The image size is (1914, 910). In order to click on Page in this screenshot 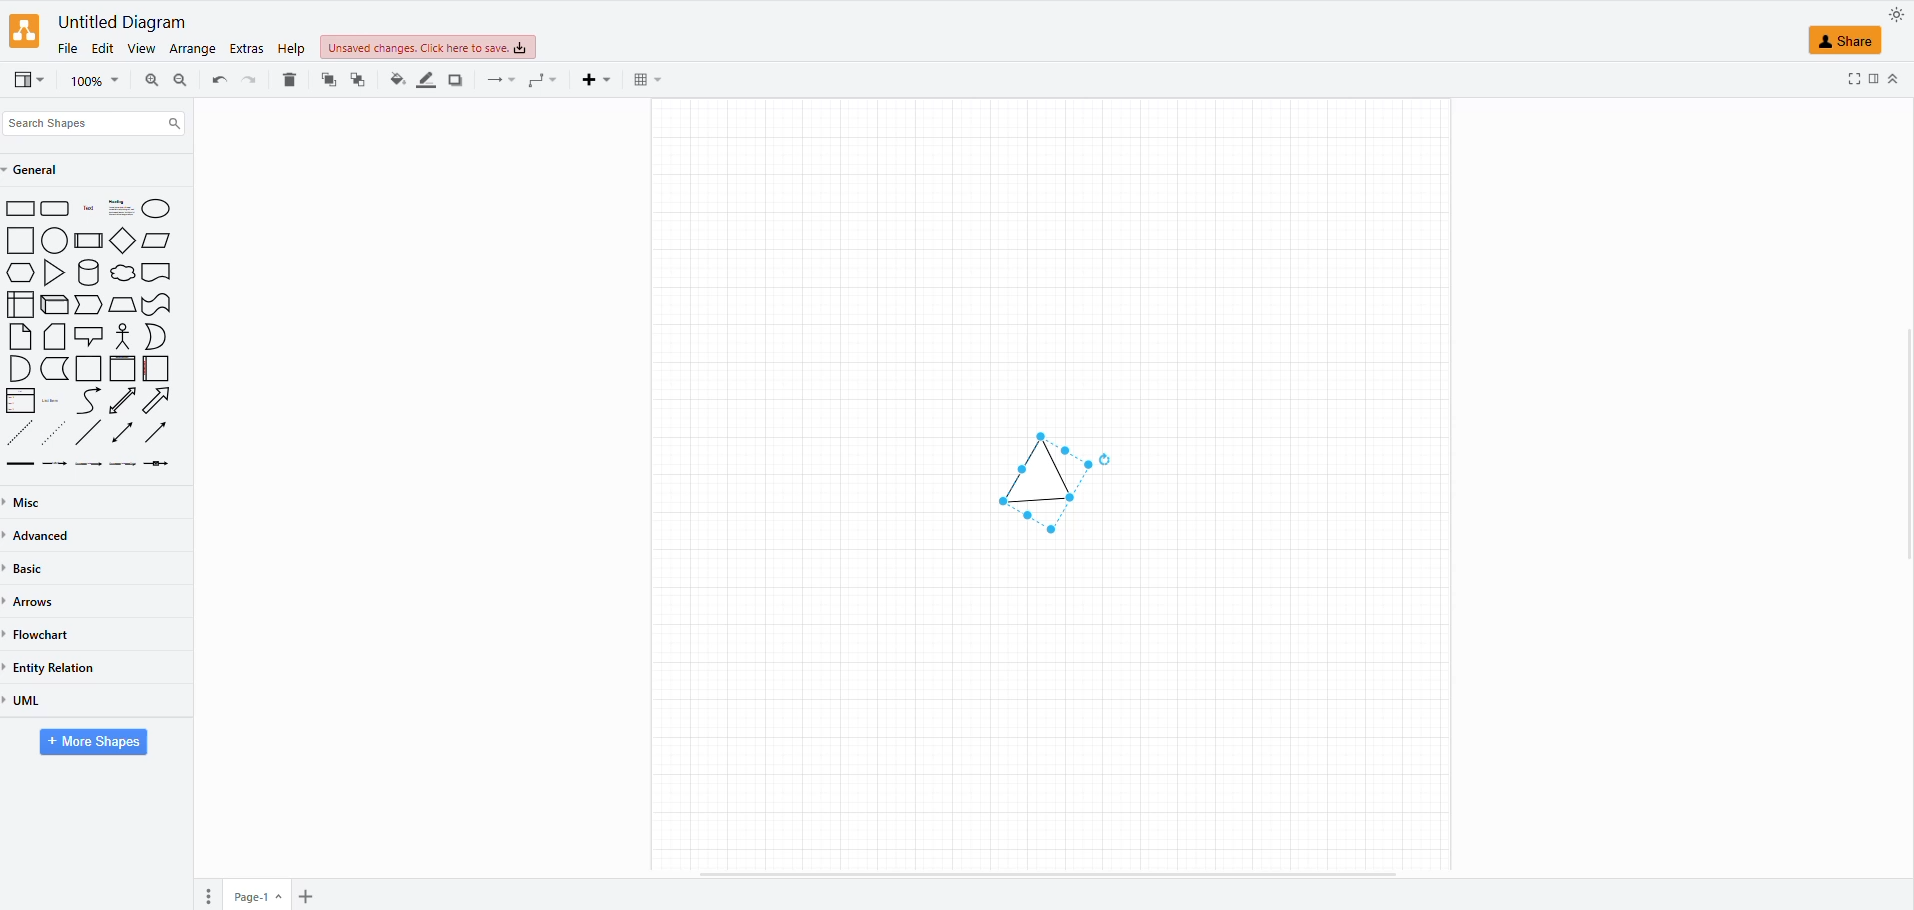, I will do `click(89, 369)`.